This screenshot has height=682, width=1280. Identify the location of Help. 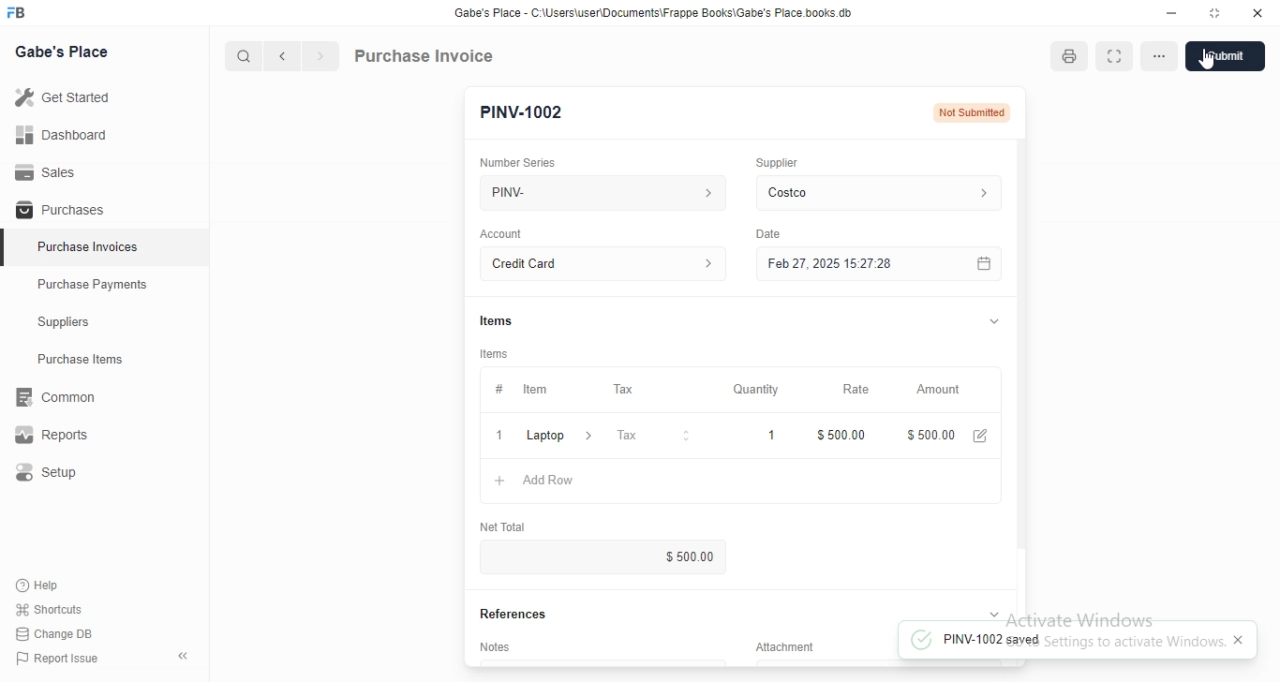
(49, 586).